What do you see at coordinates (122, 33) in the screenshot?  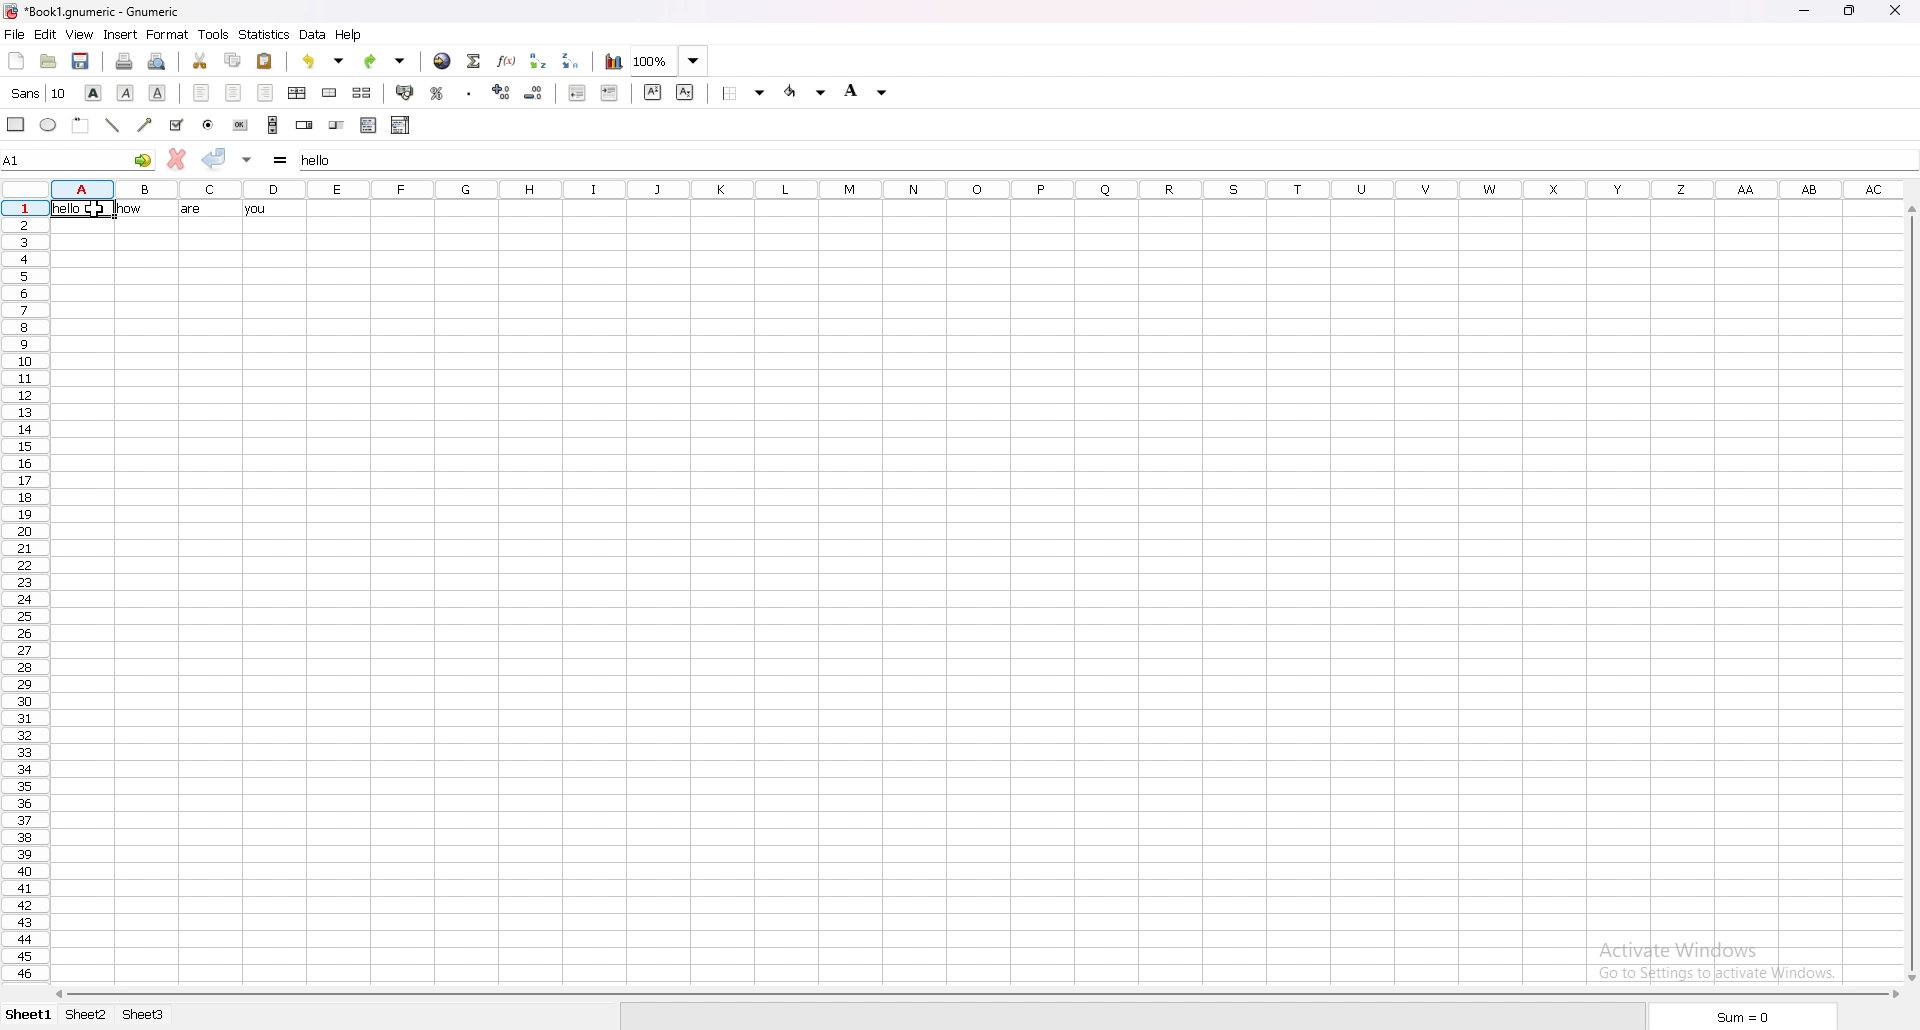 I see `insert` at bounding box center [122, 33].